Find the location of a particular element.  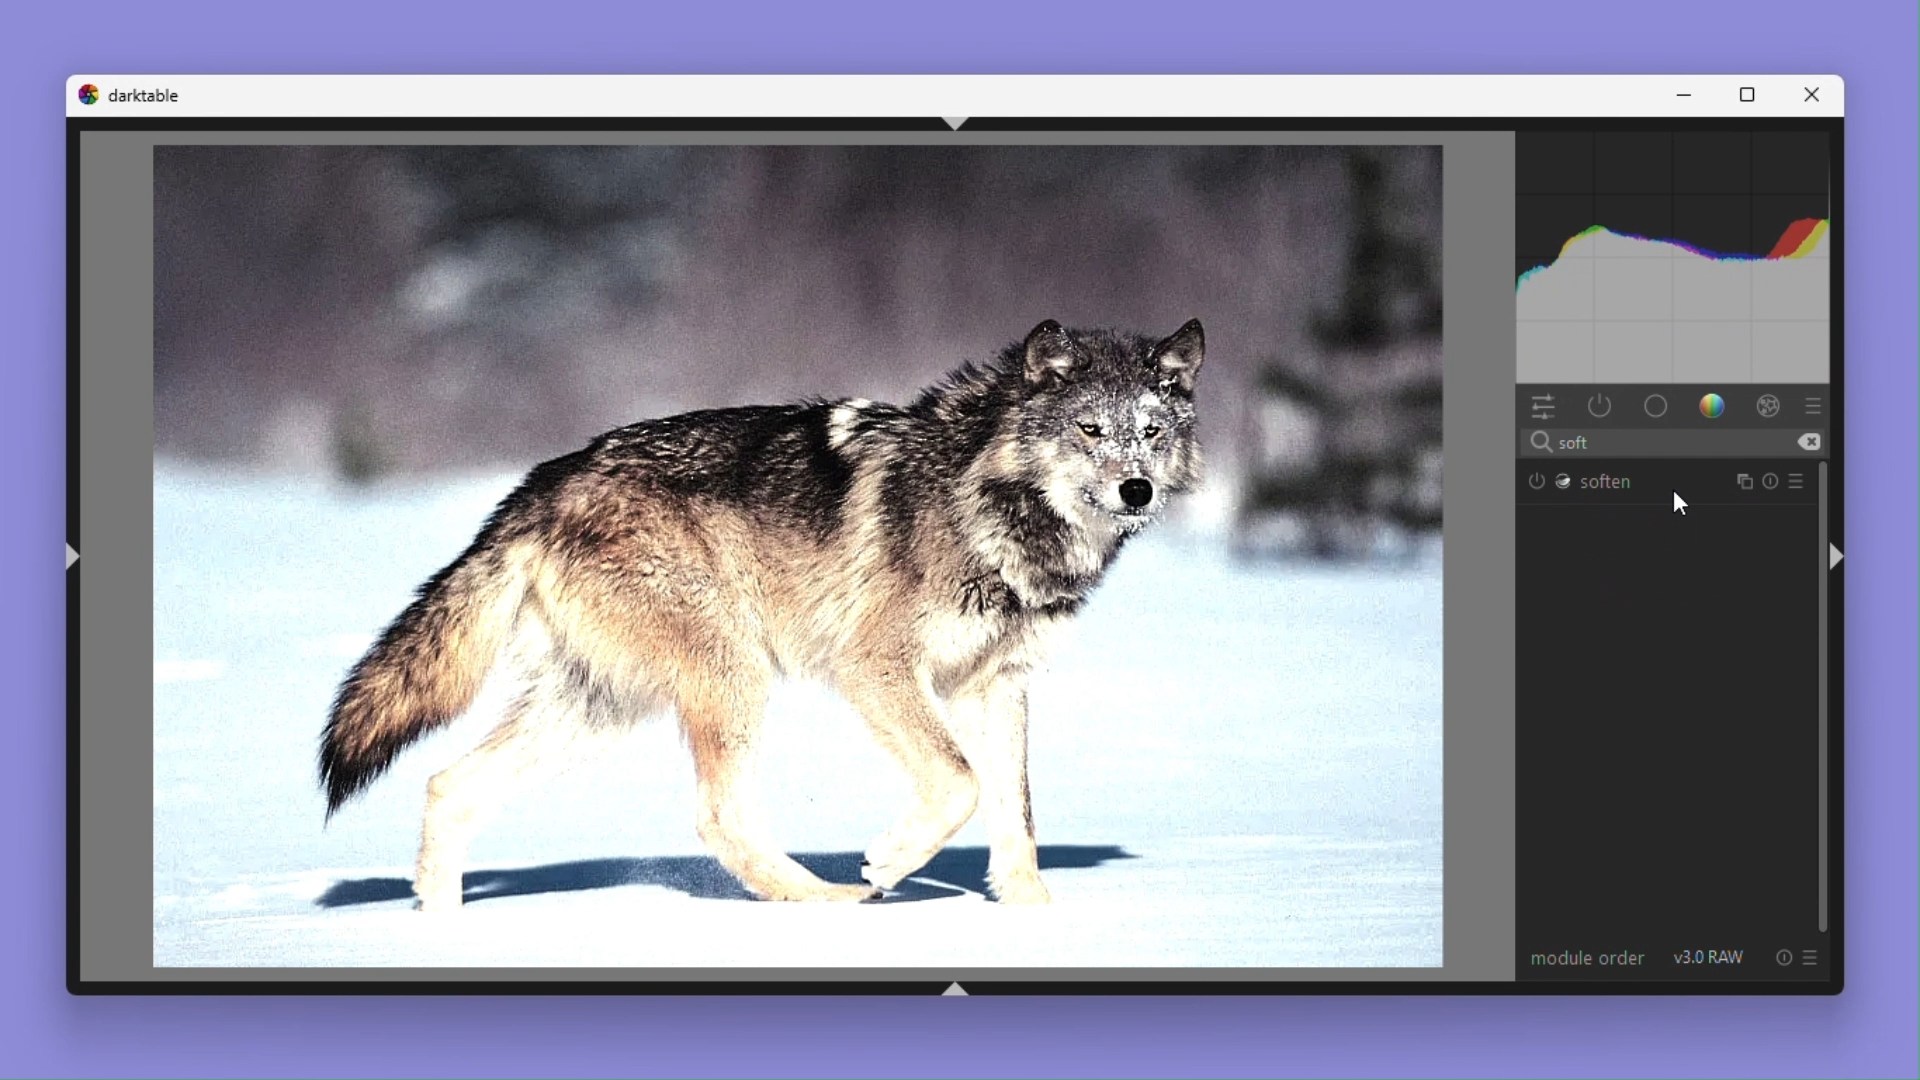

Image is located at coordinates (784, 559).